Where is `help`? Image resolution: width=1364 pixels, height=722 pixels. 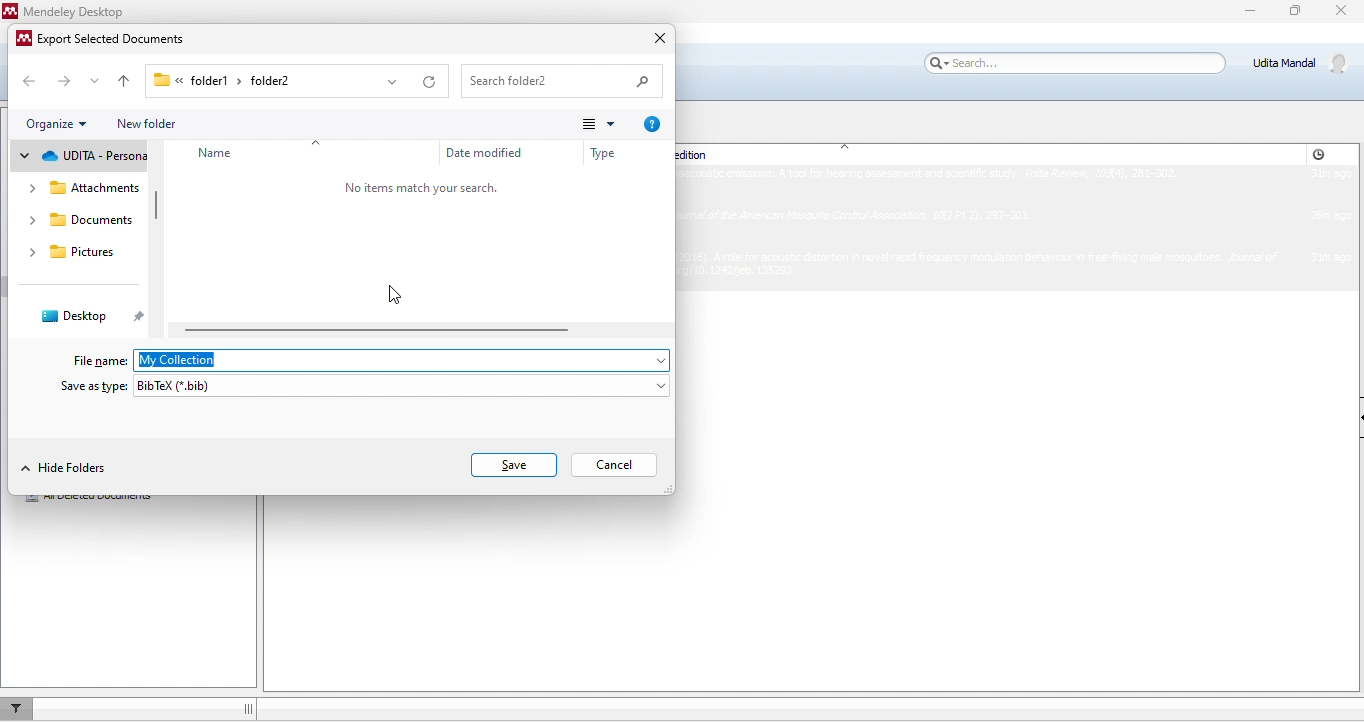
help is located at coordinates (656, 125).